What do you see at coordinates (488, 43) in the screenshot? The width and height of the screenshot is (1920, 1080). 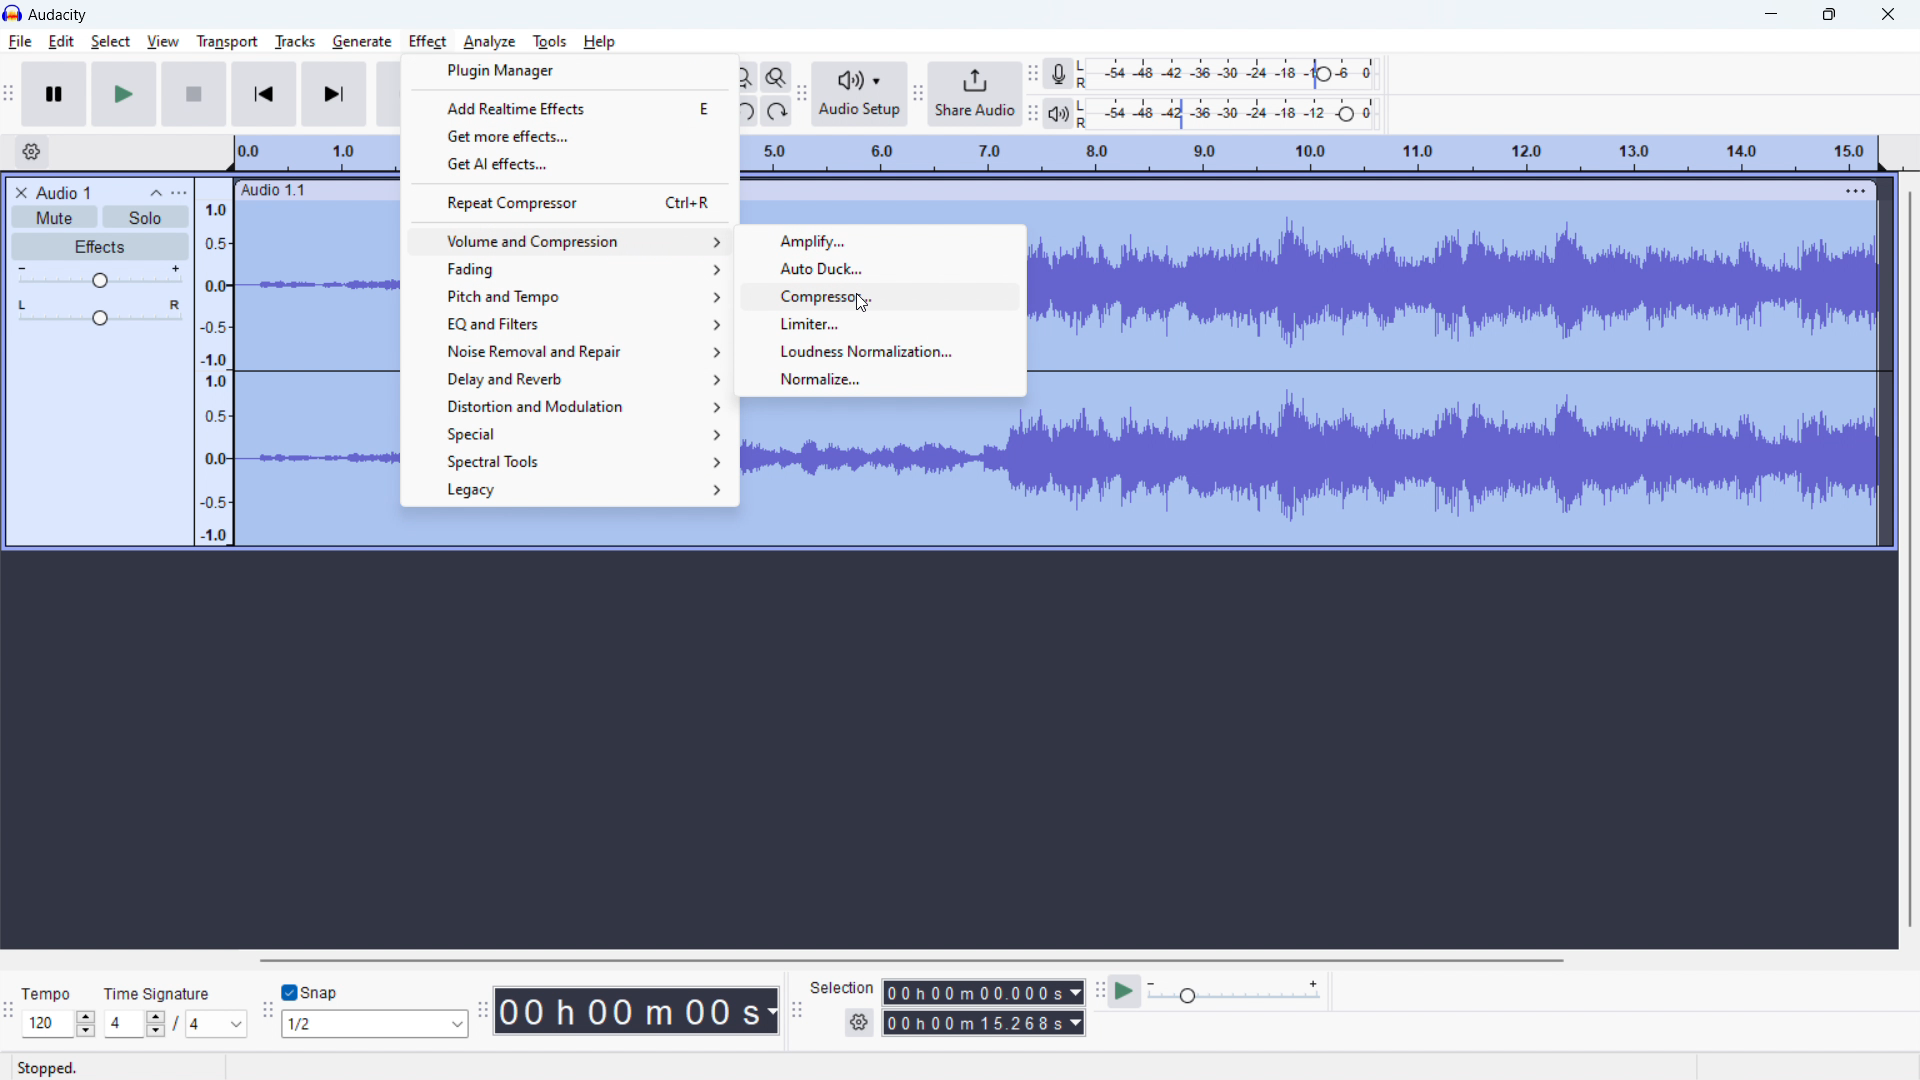 I see `analyze` at bounding box center [488, 43].